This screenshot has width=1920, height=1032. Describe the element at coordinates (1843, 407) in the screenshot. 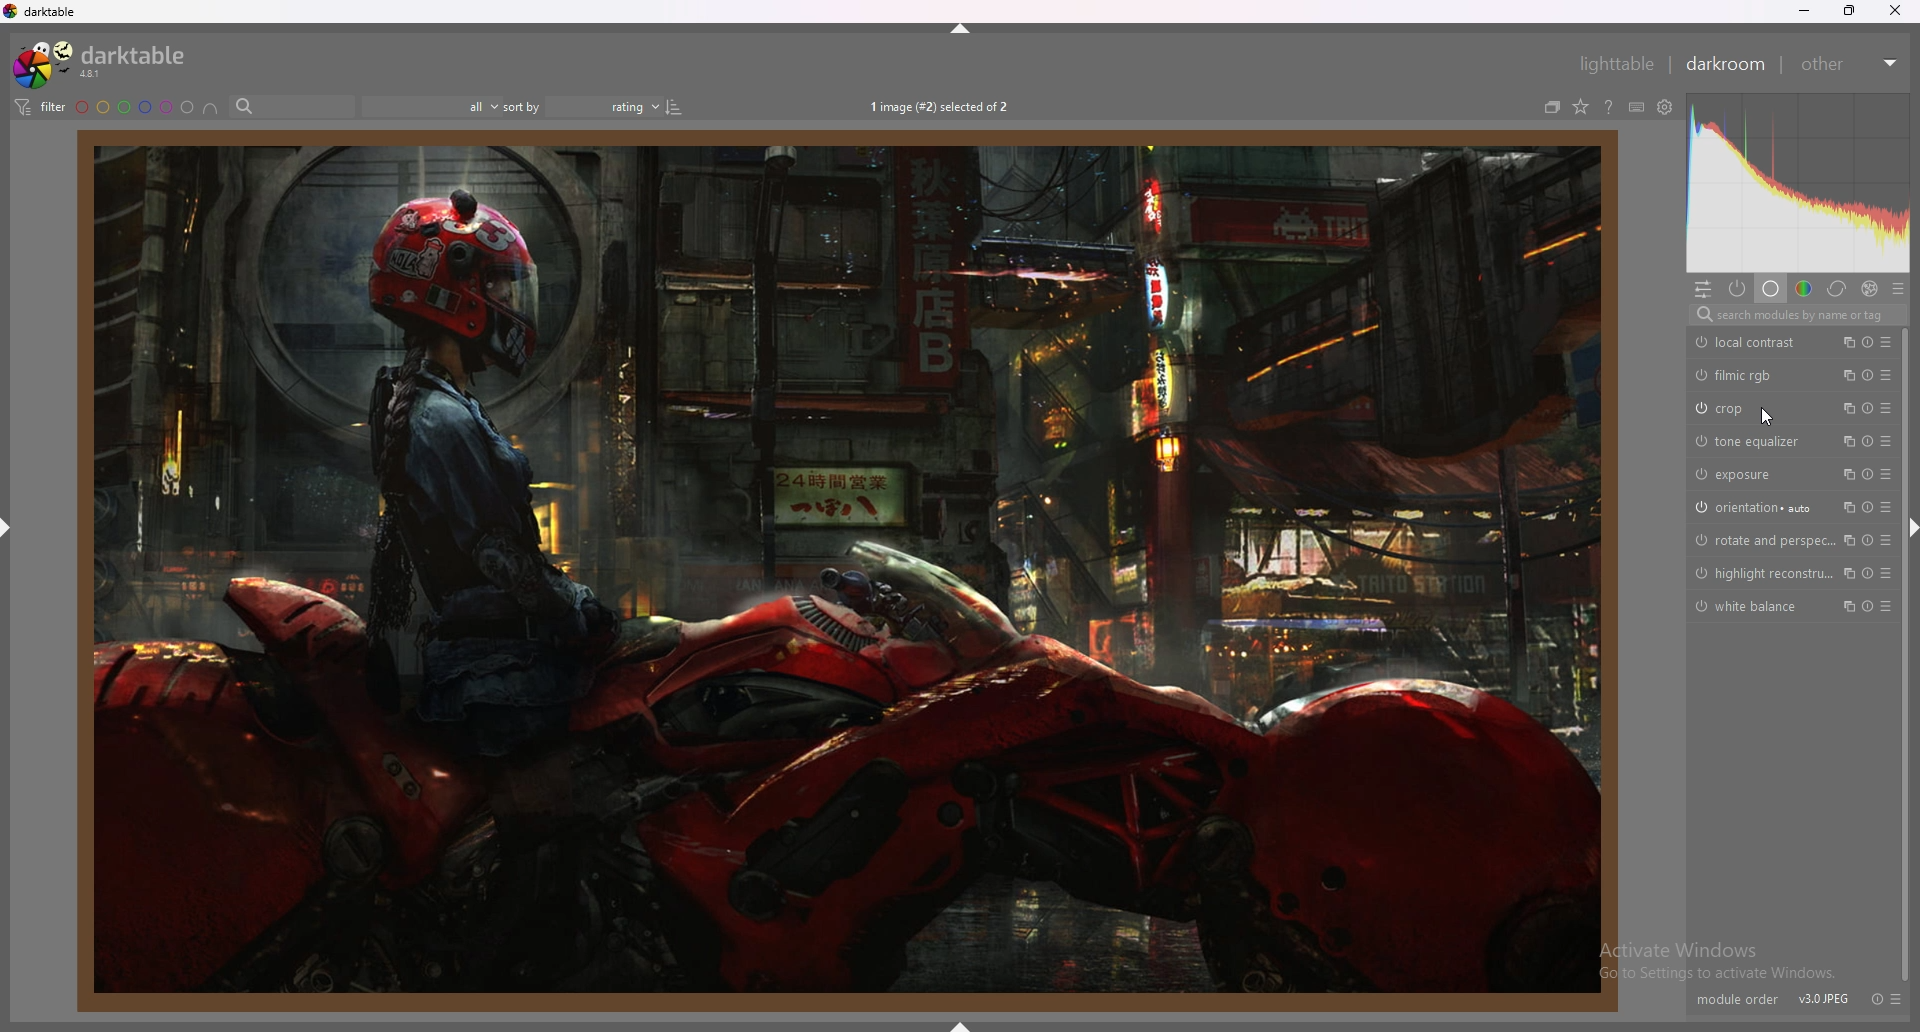

I see `multiple instances action` at that location.